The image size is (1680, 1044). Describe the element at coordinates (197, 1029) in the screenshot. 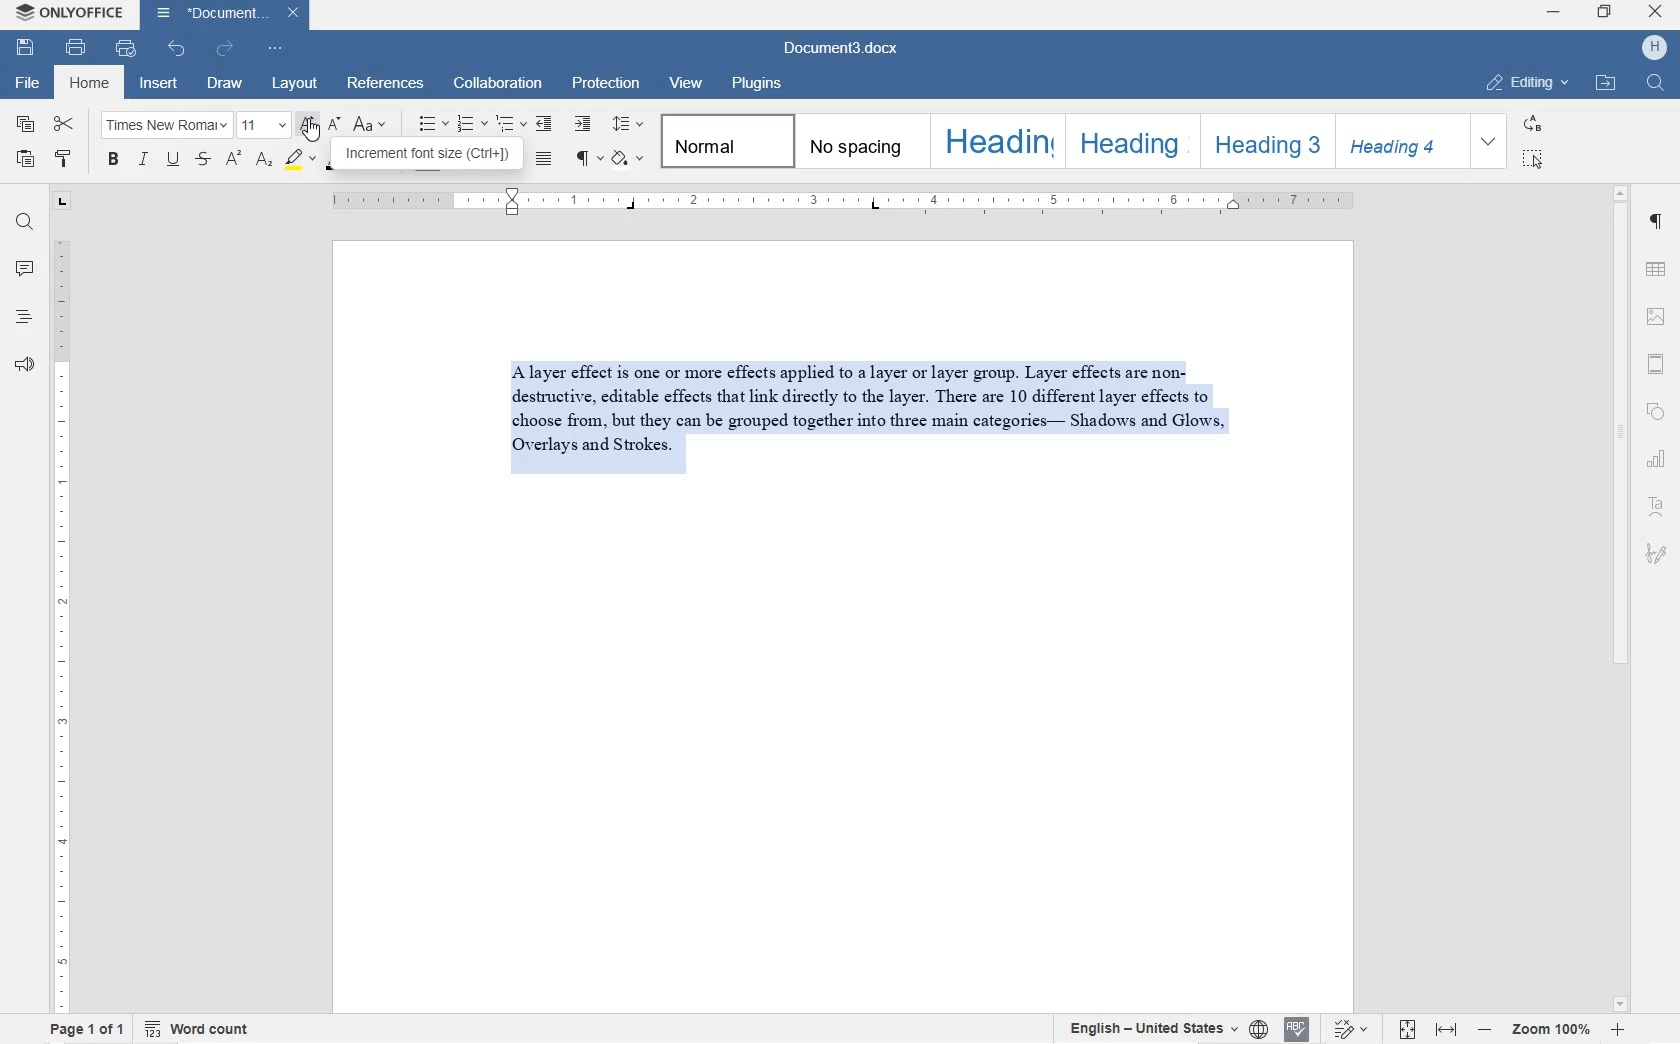

I see `word count` at that location.